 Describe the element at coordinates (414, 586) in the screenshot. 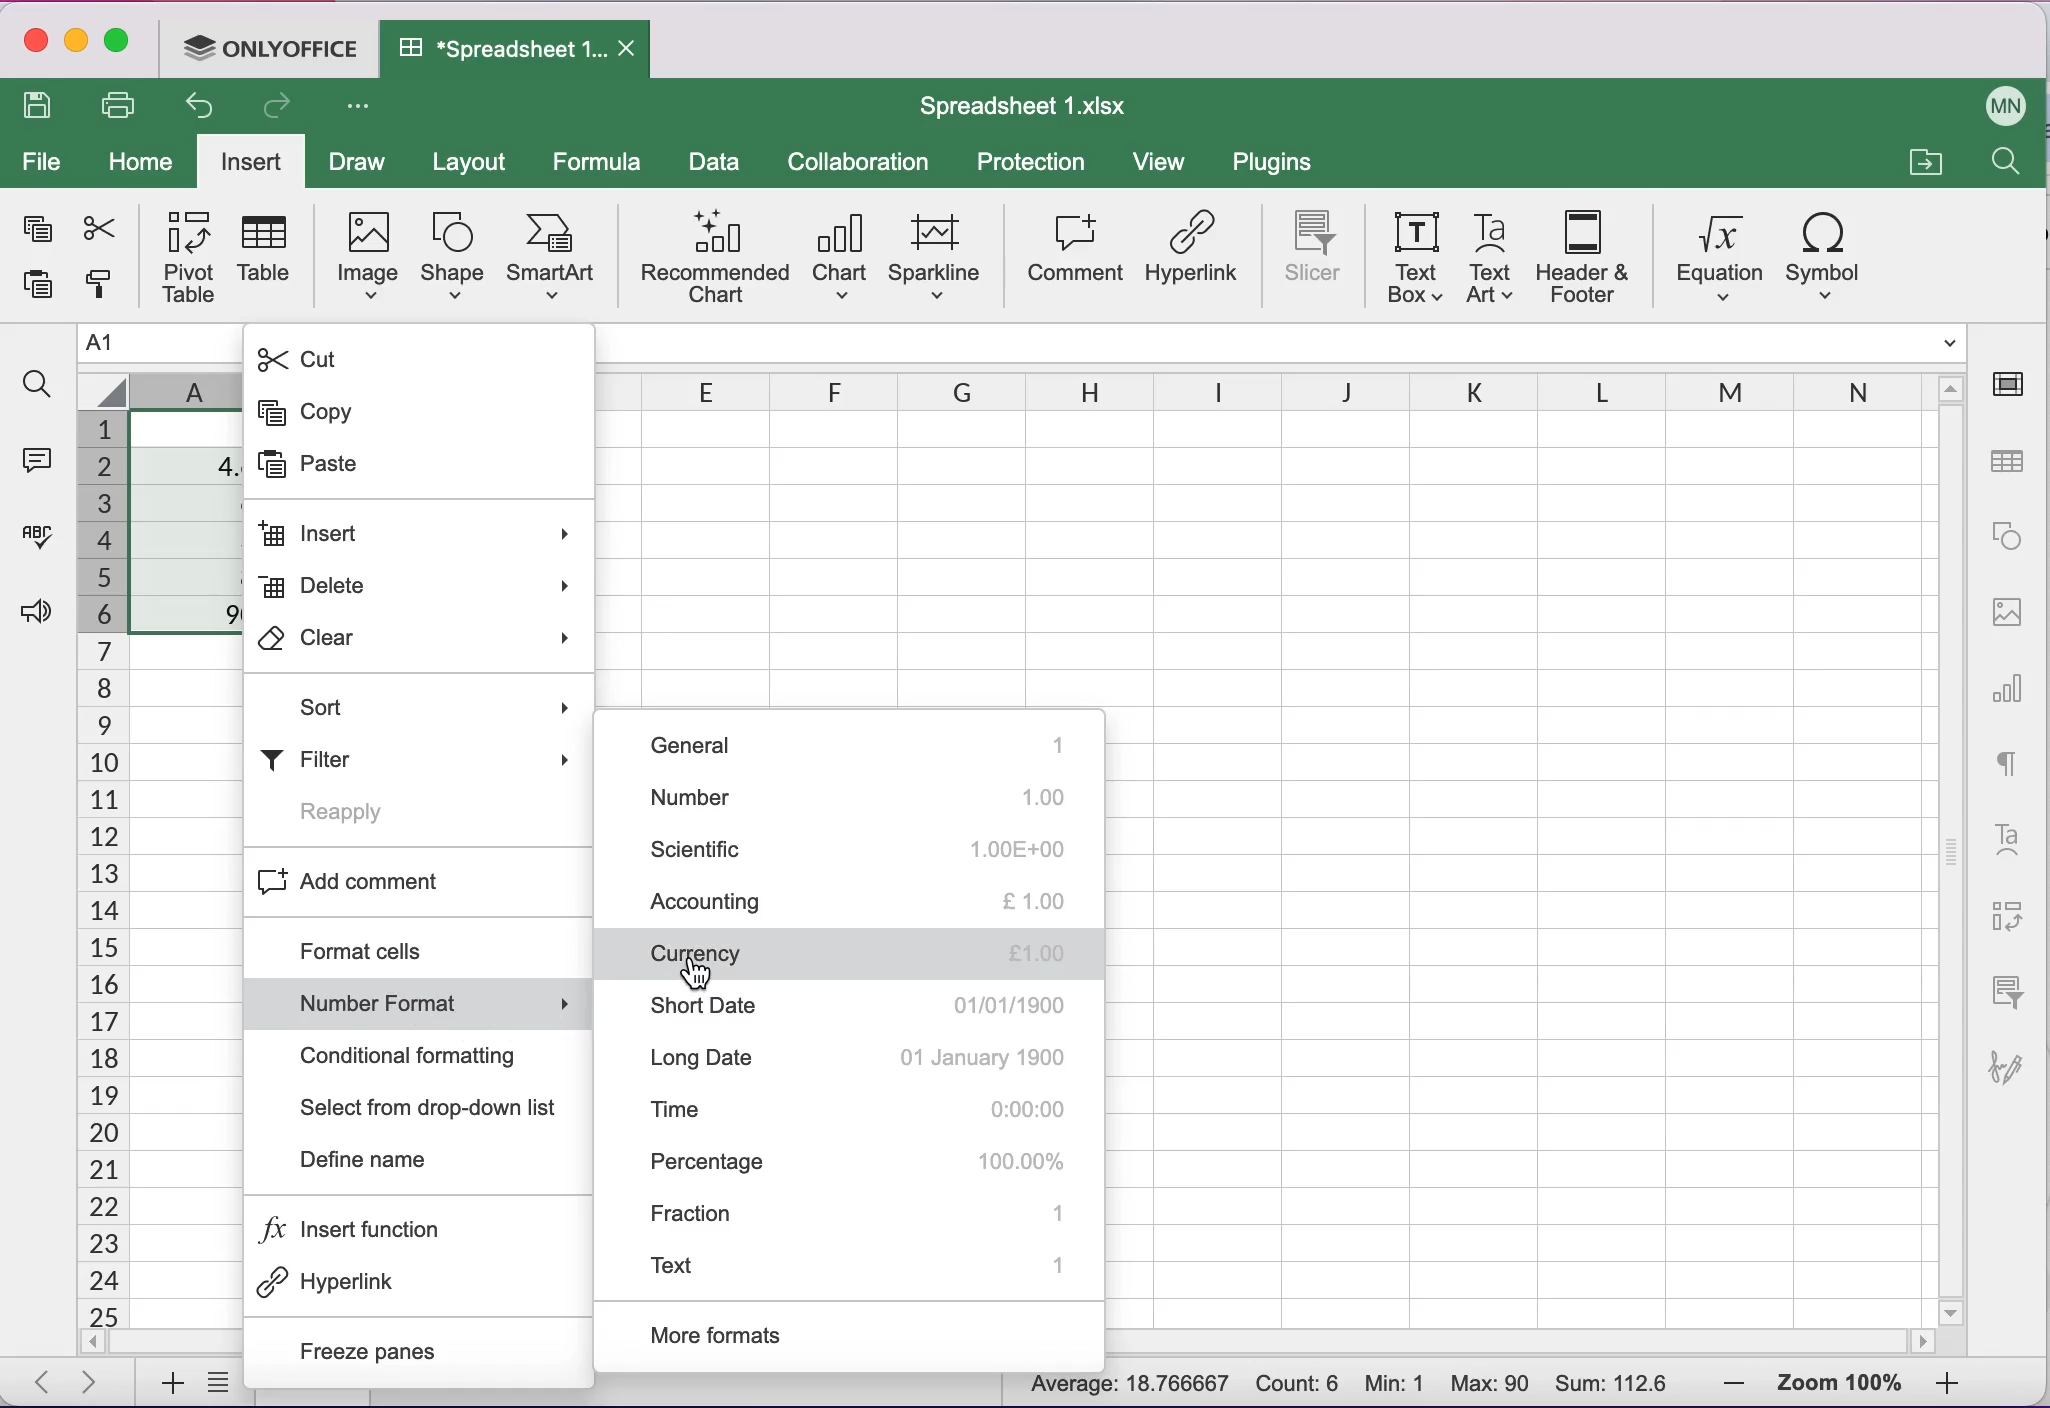

I see `Delete` at that location.